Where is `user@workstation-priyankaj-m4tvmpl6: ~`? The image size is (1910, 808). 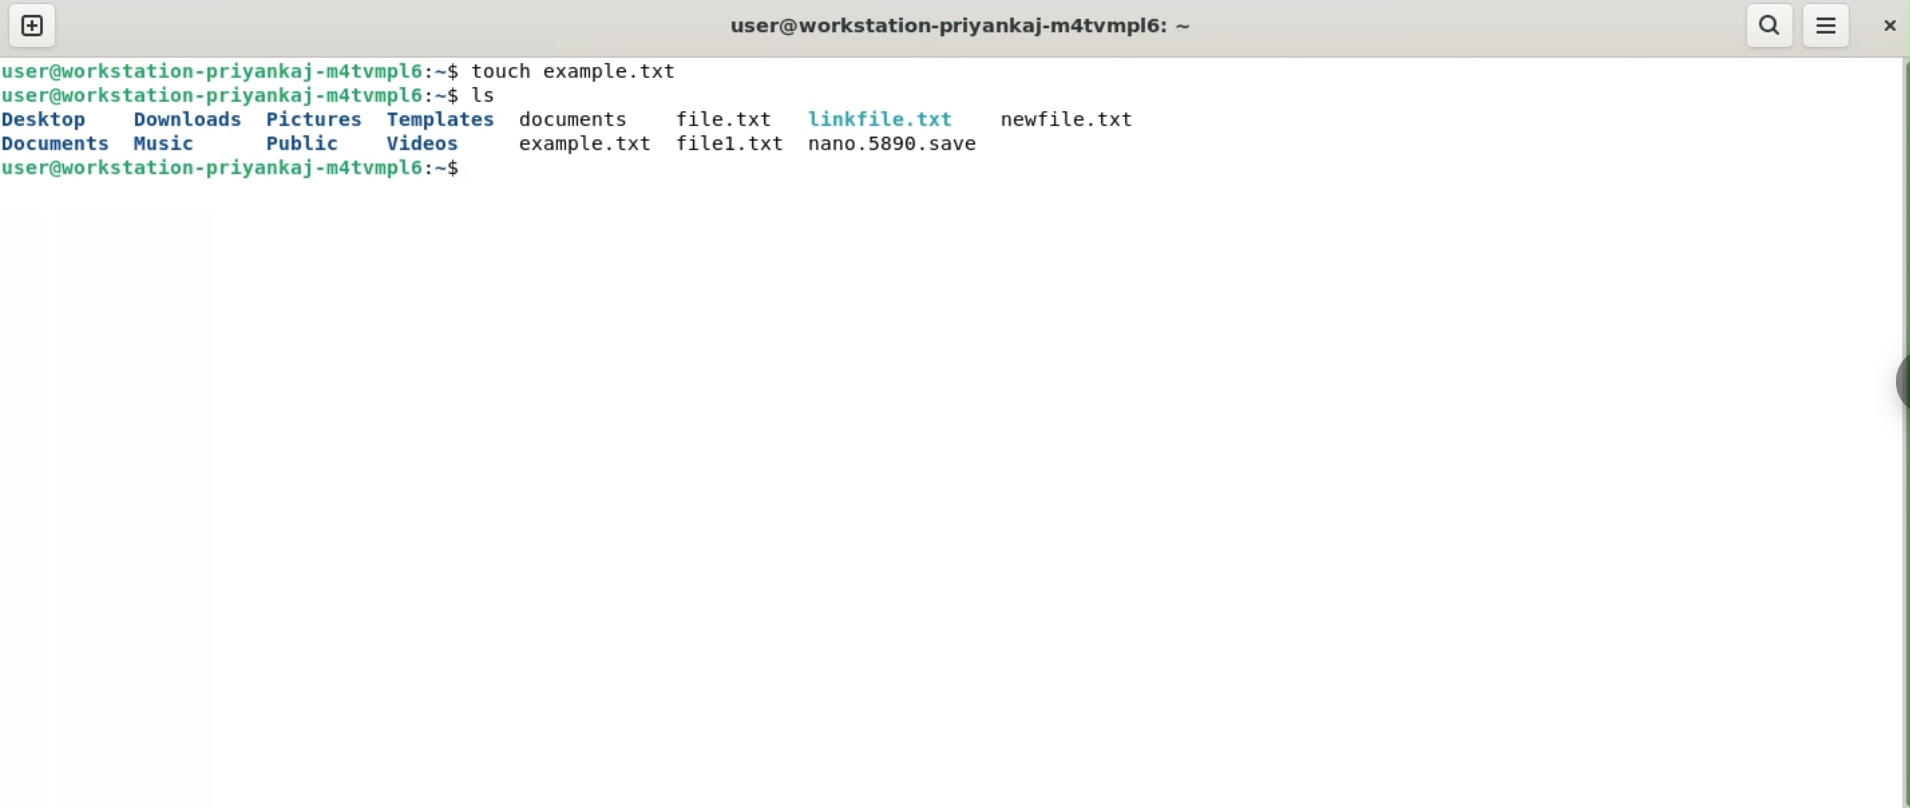 user@workstation-priyankaj-m4tvmpl6: ~ is located at coordinates (959, 25).